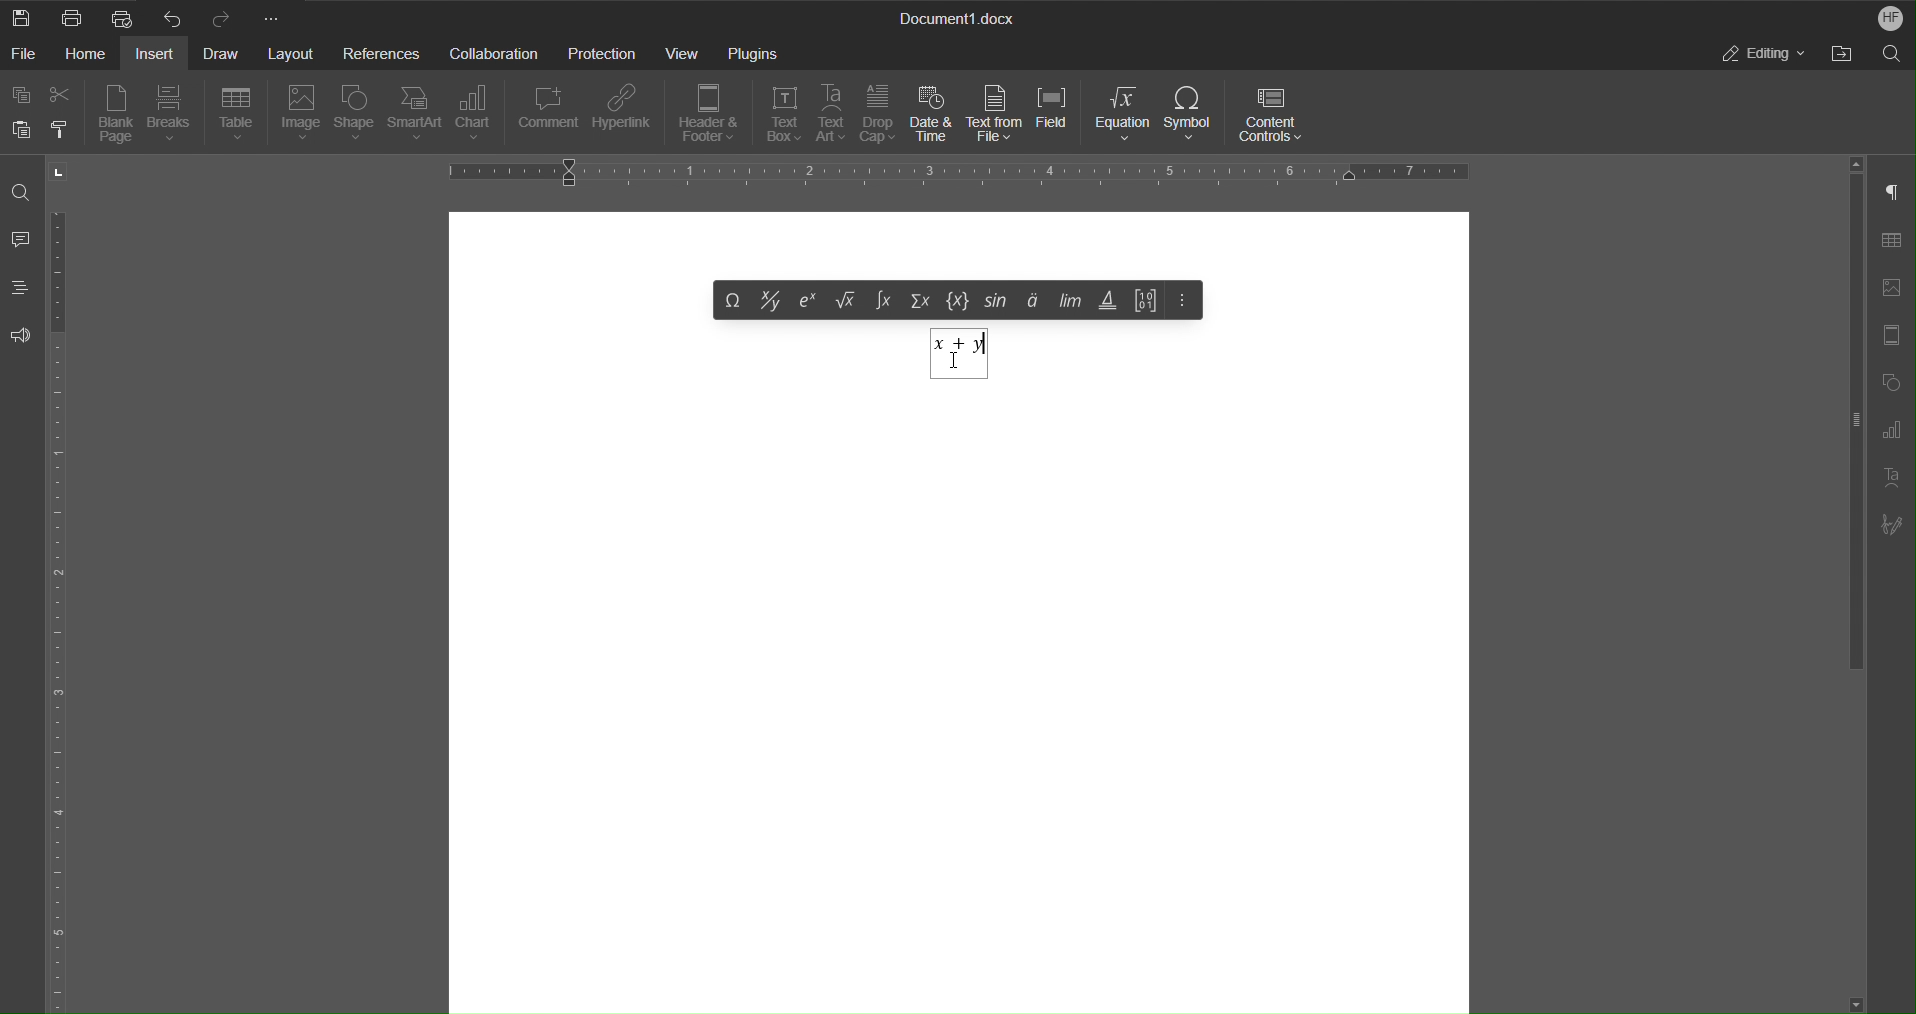 This screenshot has width=1916, height=1014. I want to click on Collaboration, so click(497, 53).